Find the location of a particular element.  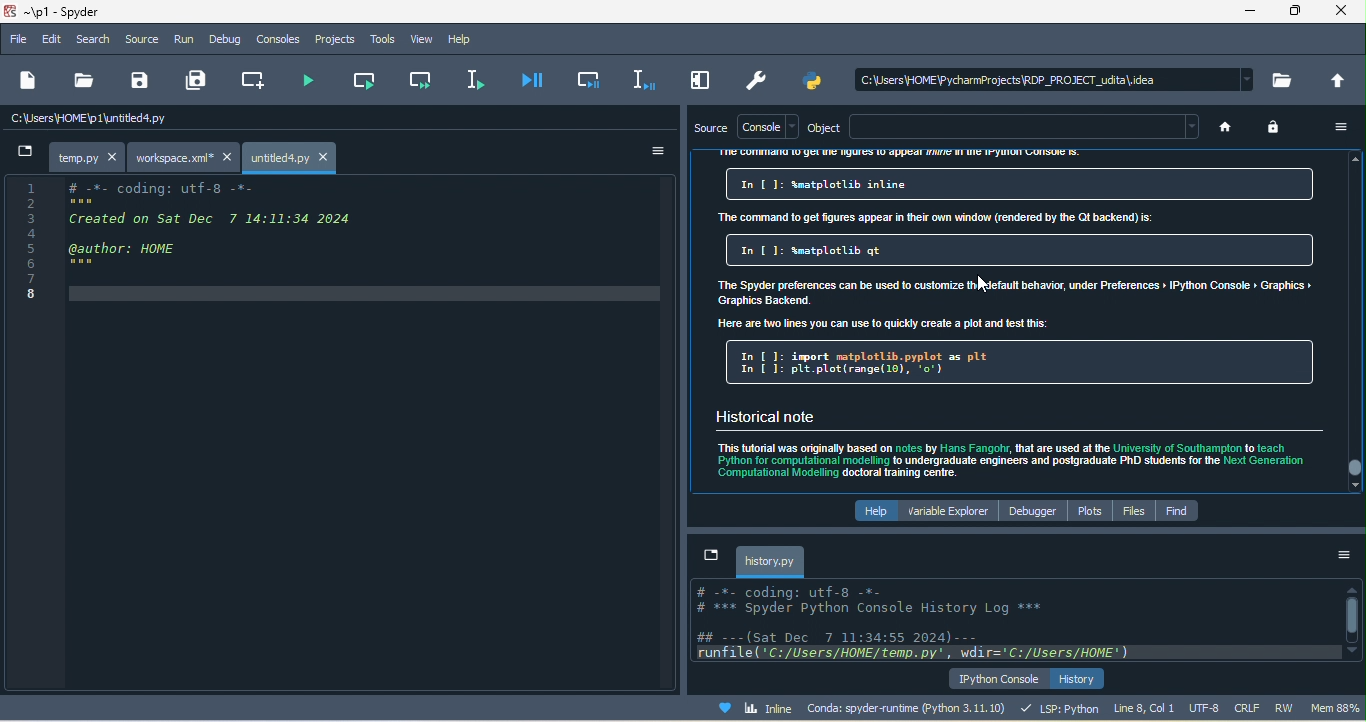

preference is located at coordinates (754, 80).